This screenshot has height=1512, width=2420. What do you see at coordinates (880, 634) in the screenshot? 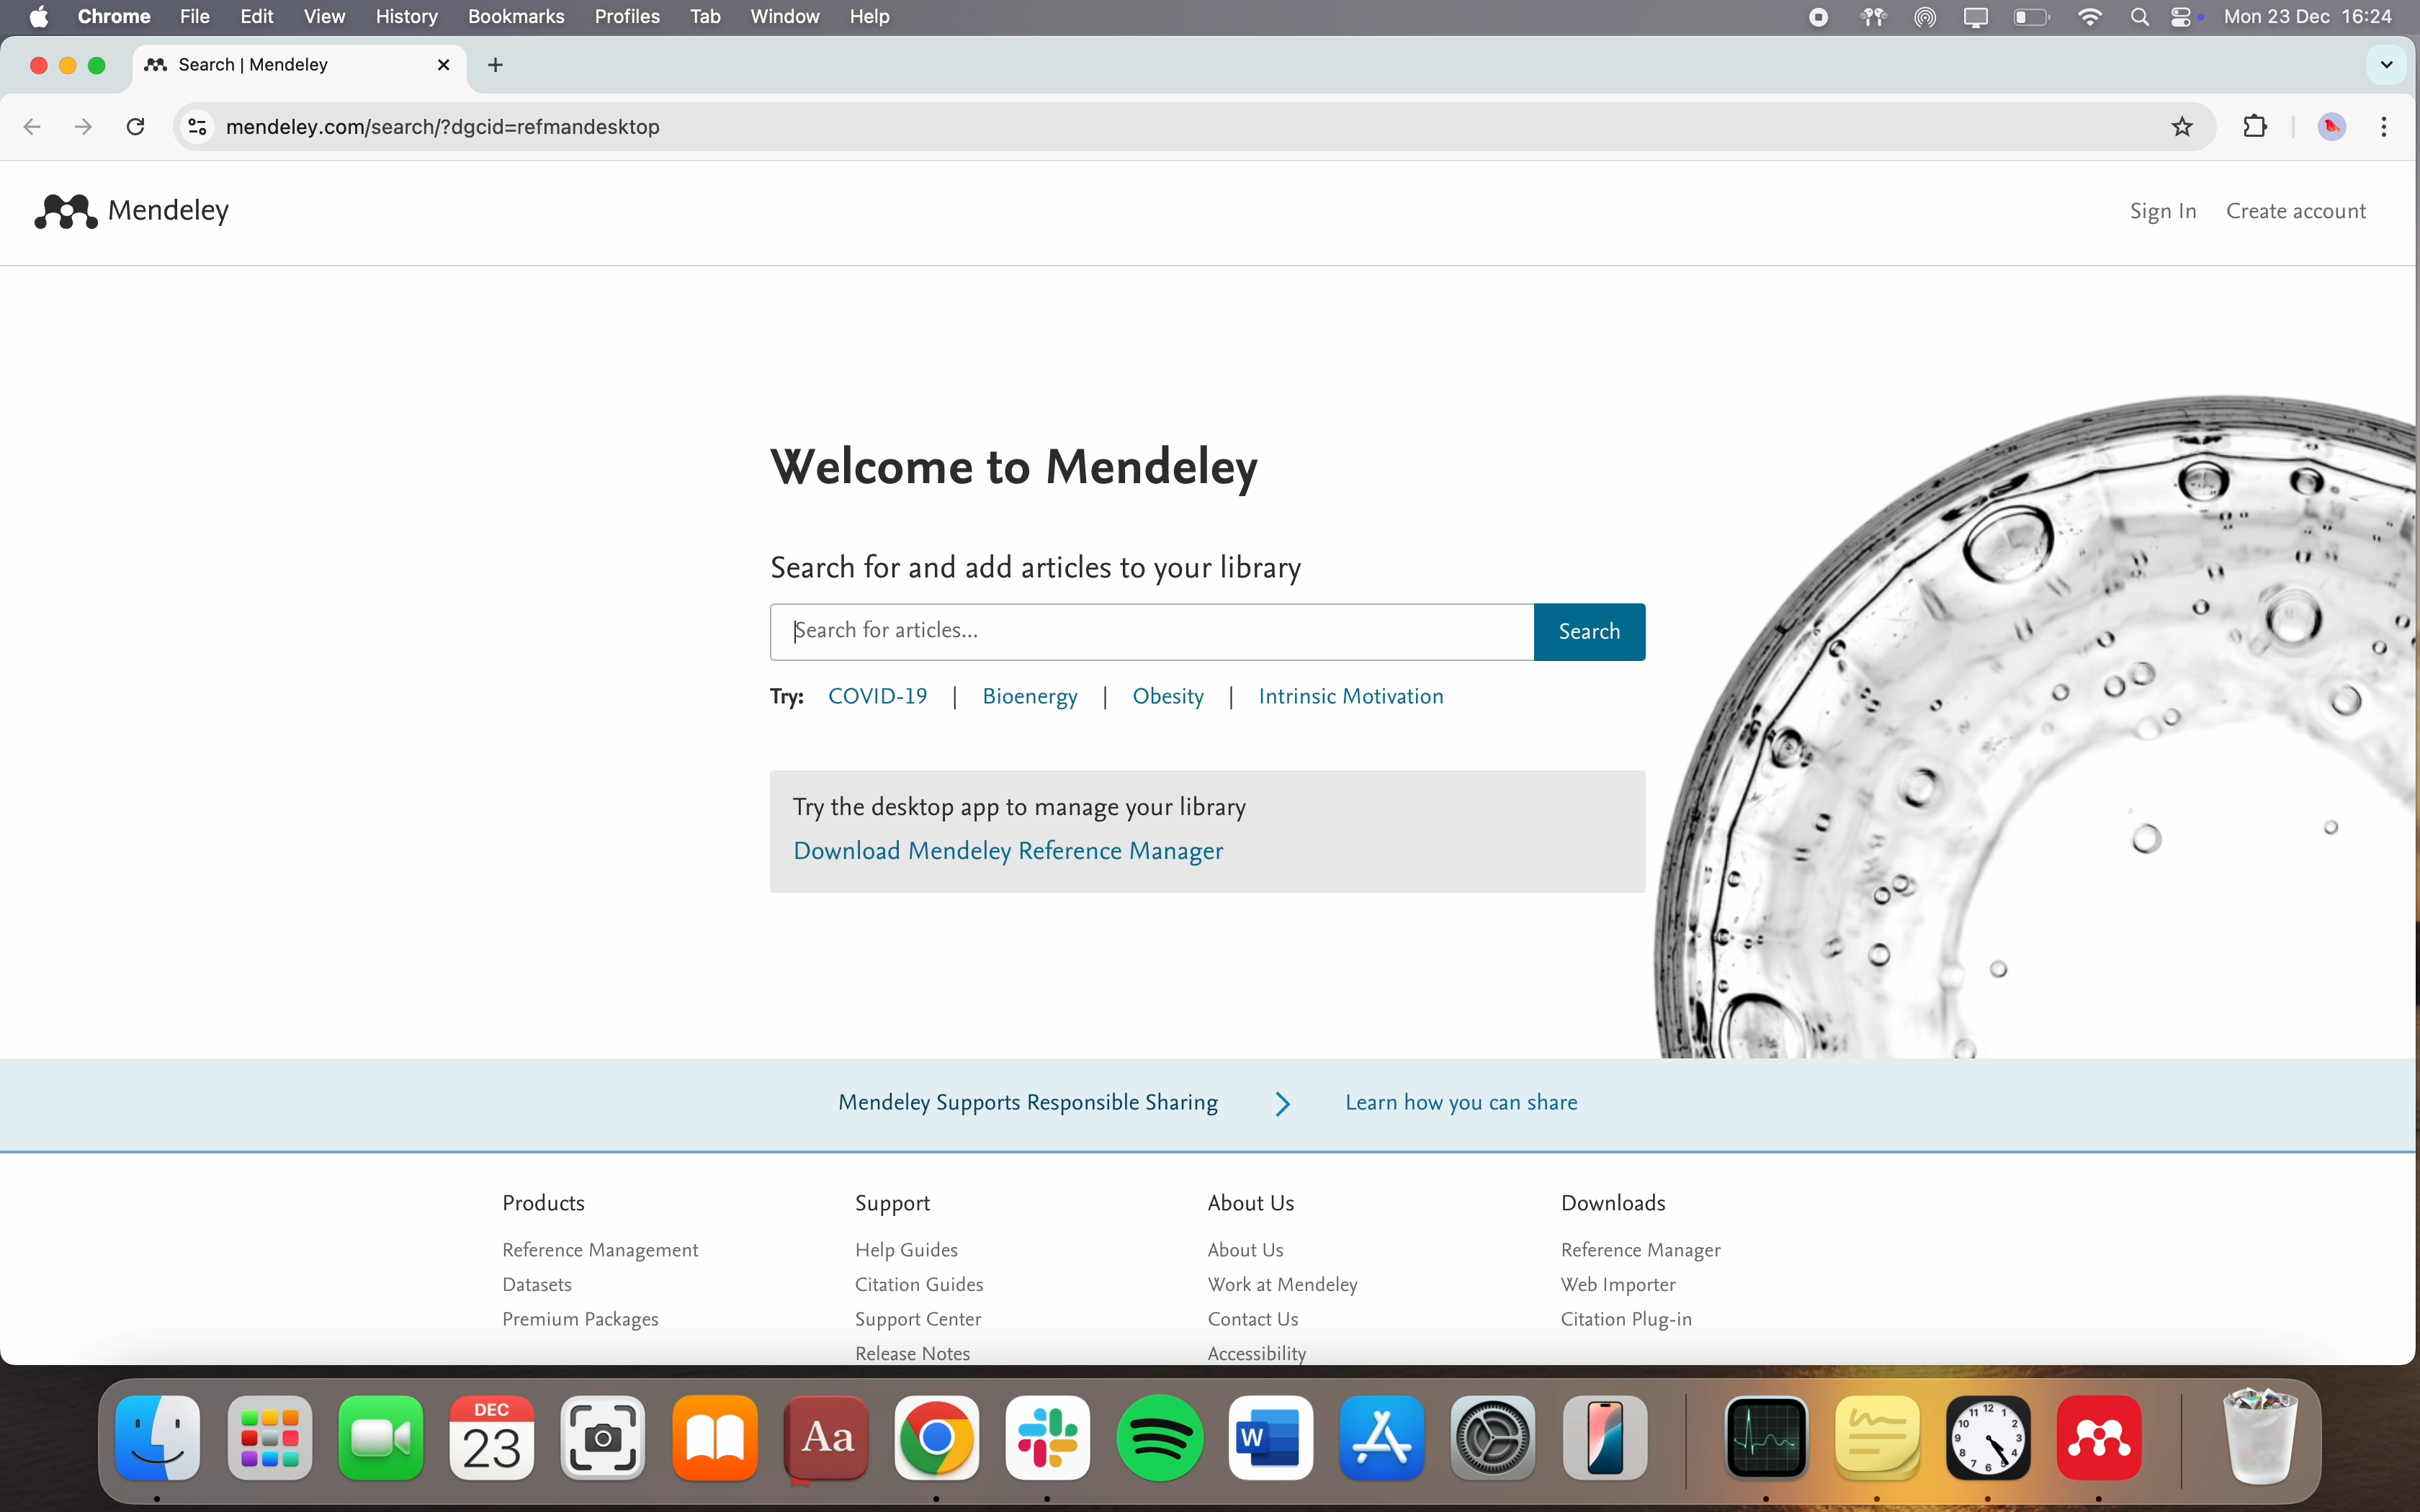
I see `type` at bounding box center [880, 634].